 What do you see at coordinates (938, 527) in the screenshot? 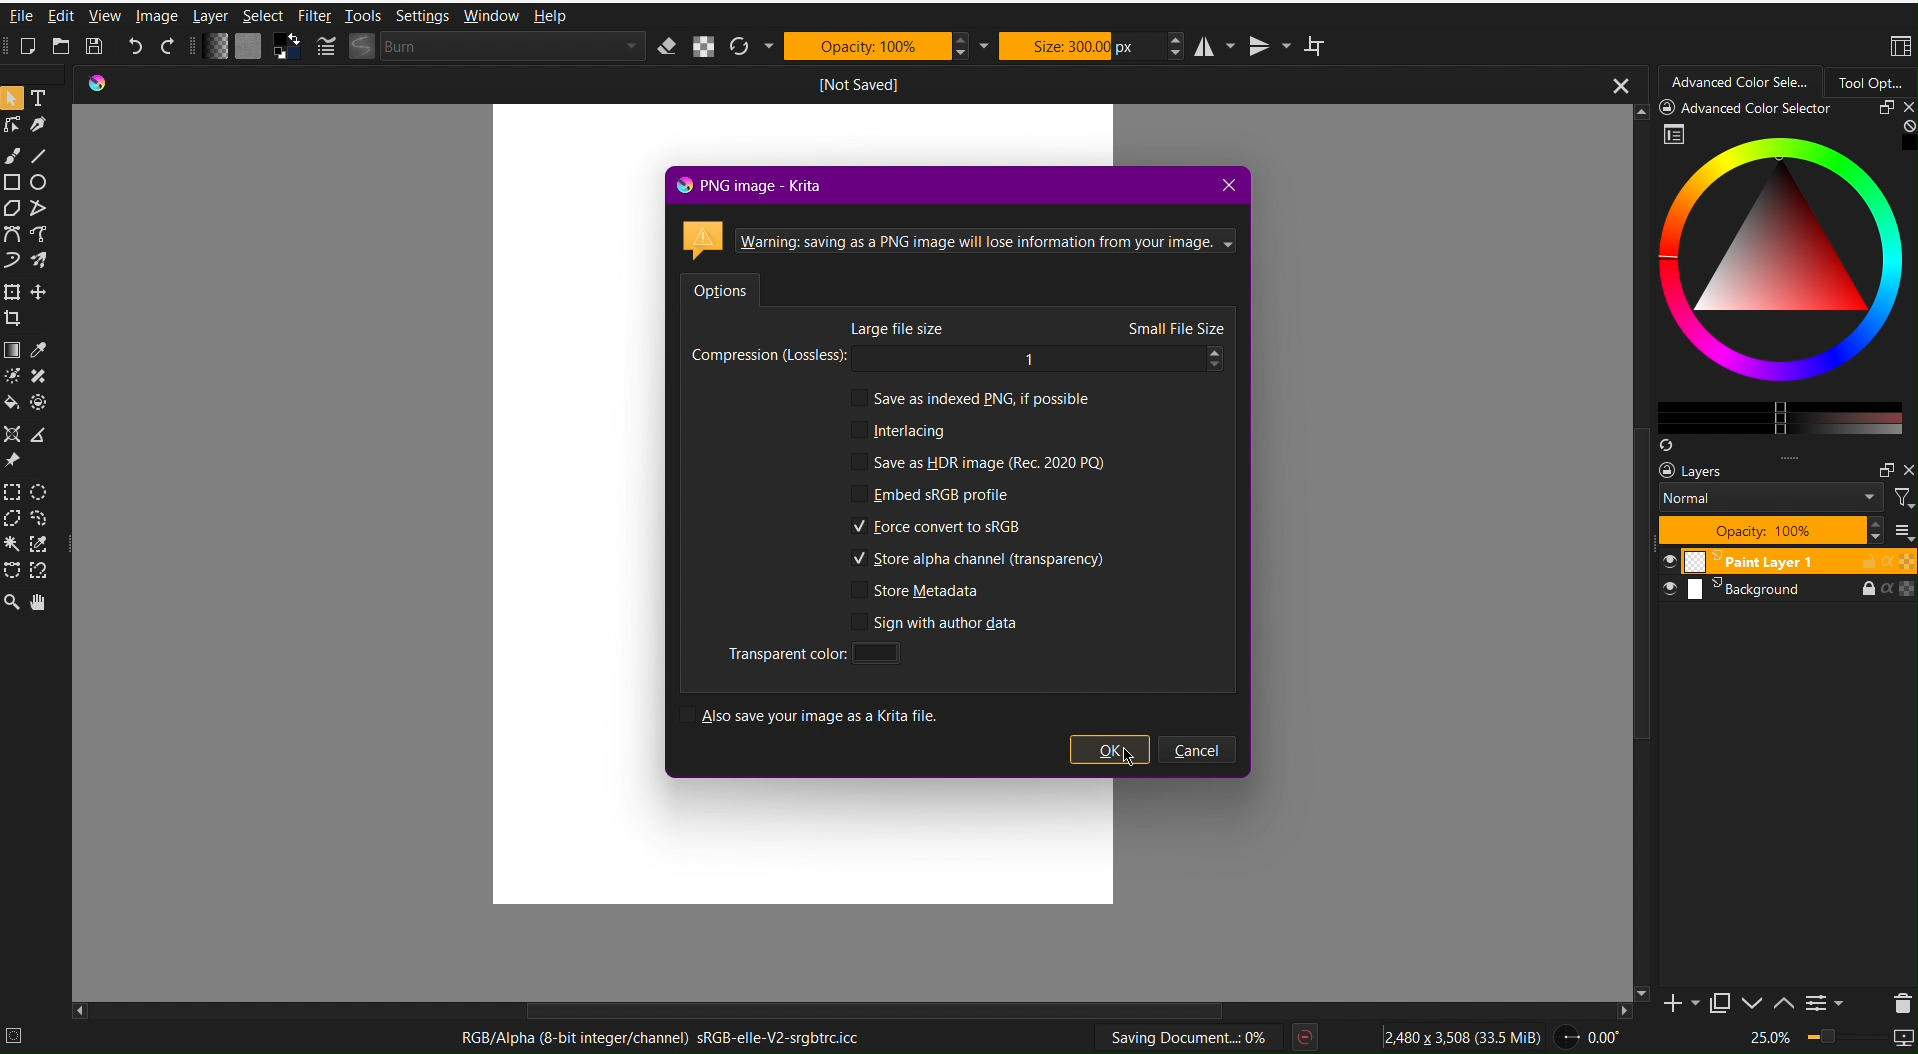
I see `Force convert to sRGB` at bounding box center [938, 527].